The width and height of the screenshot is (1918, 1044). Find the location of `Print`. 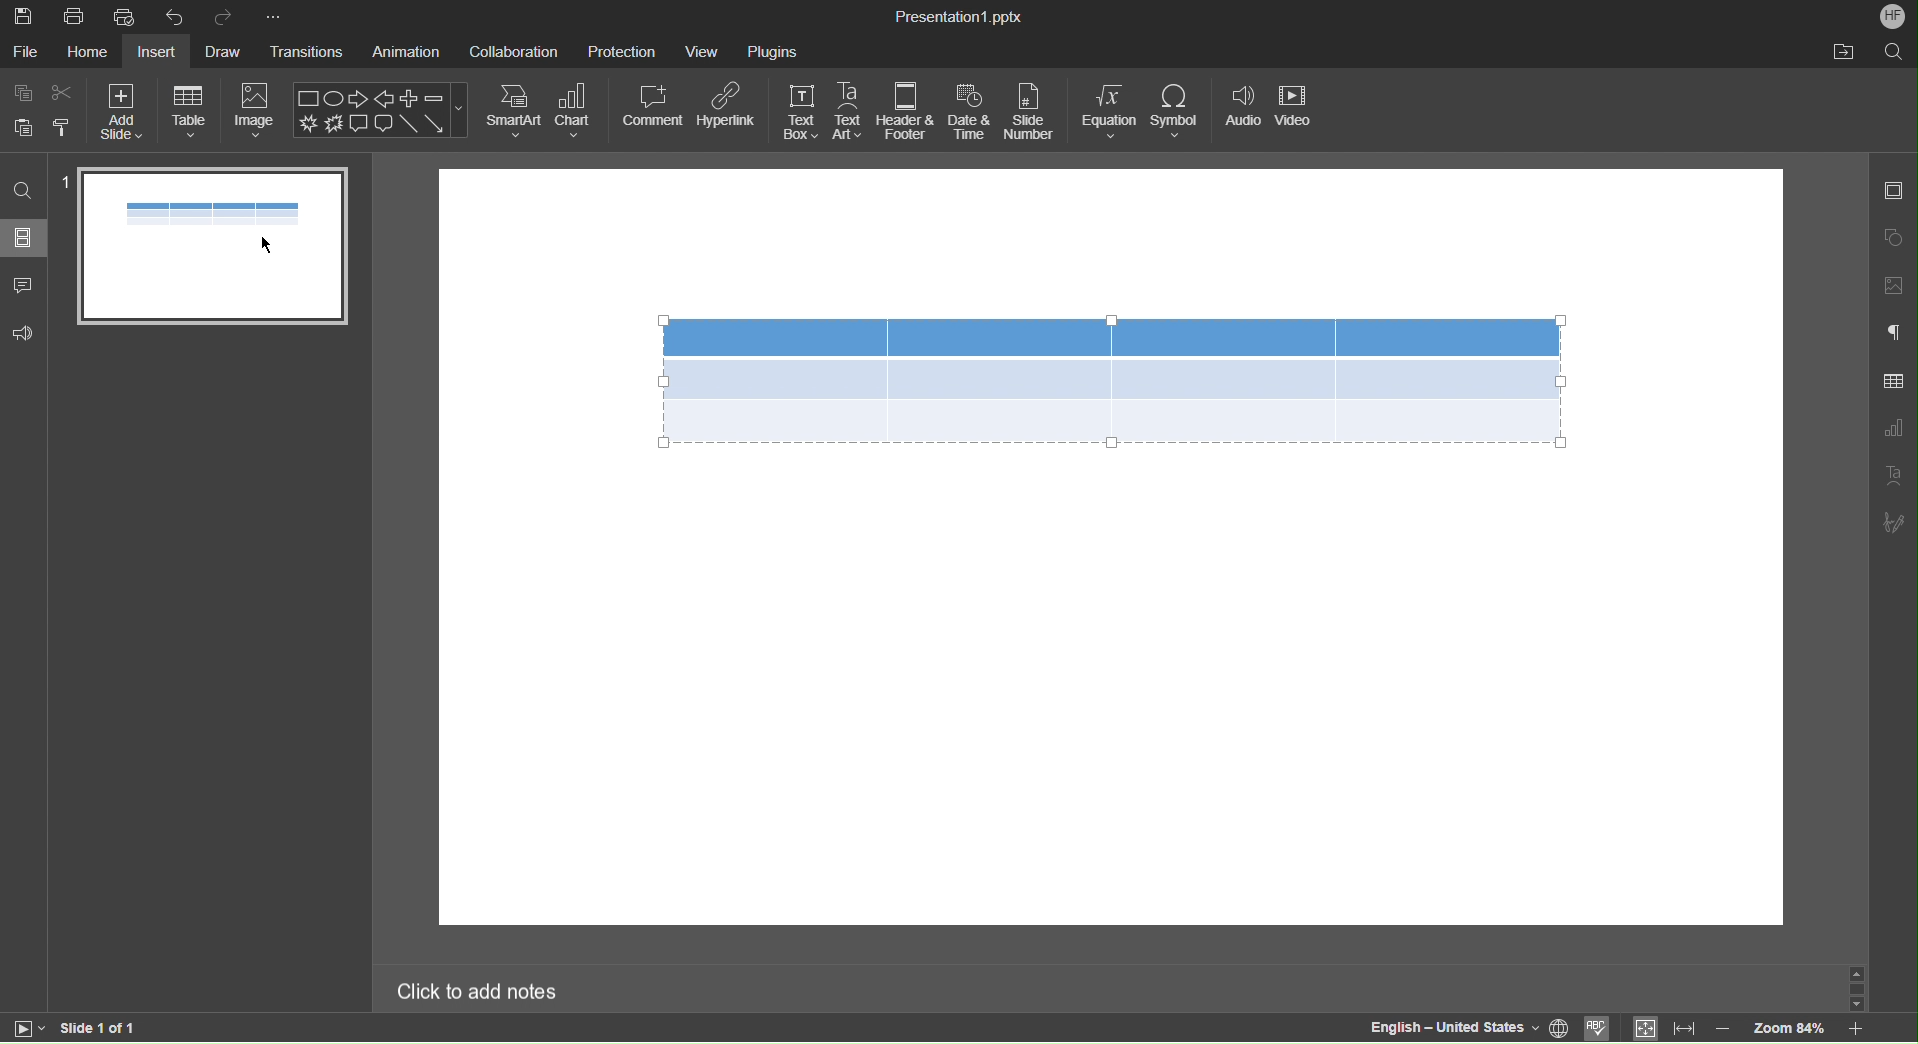

Print is located at coordinates (74, 16).